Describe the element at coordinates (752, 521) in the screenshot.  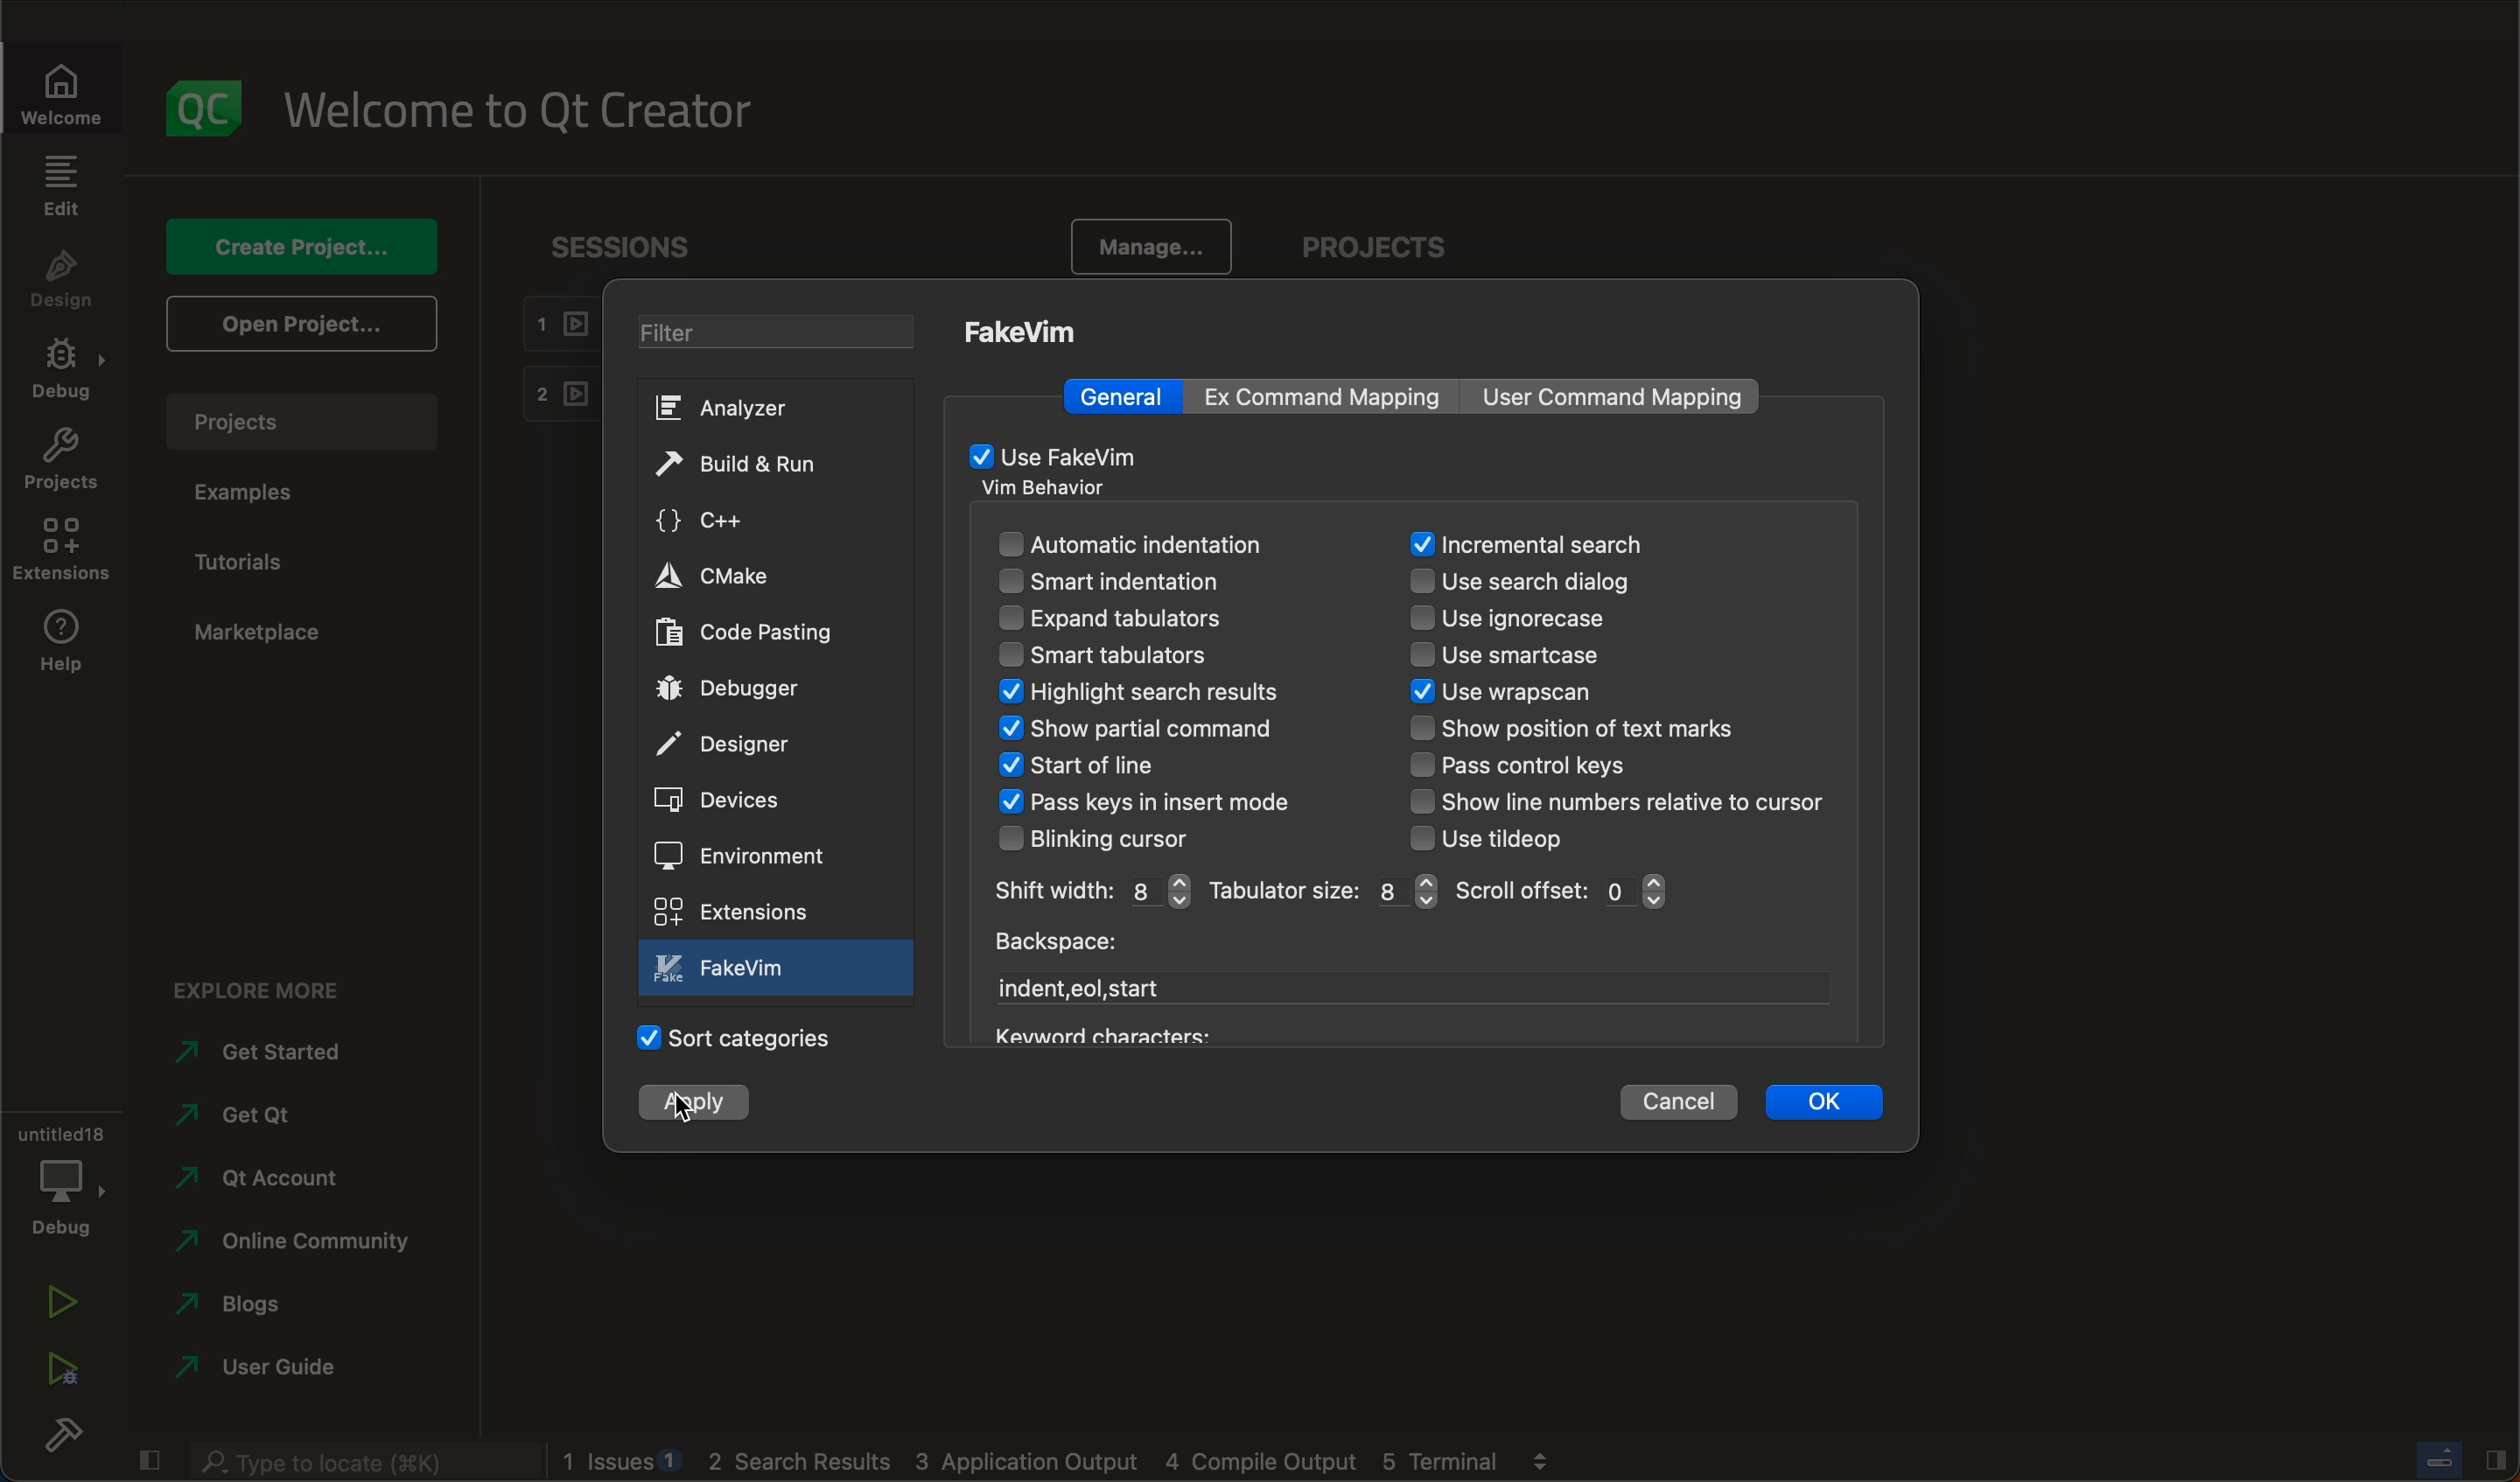
I see `c++` at that location.